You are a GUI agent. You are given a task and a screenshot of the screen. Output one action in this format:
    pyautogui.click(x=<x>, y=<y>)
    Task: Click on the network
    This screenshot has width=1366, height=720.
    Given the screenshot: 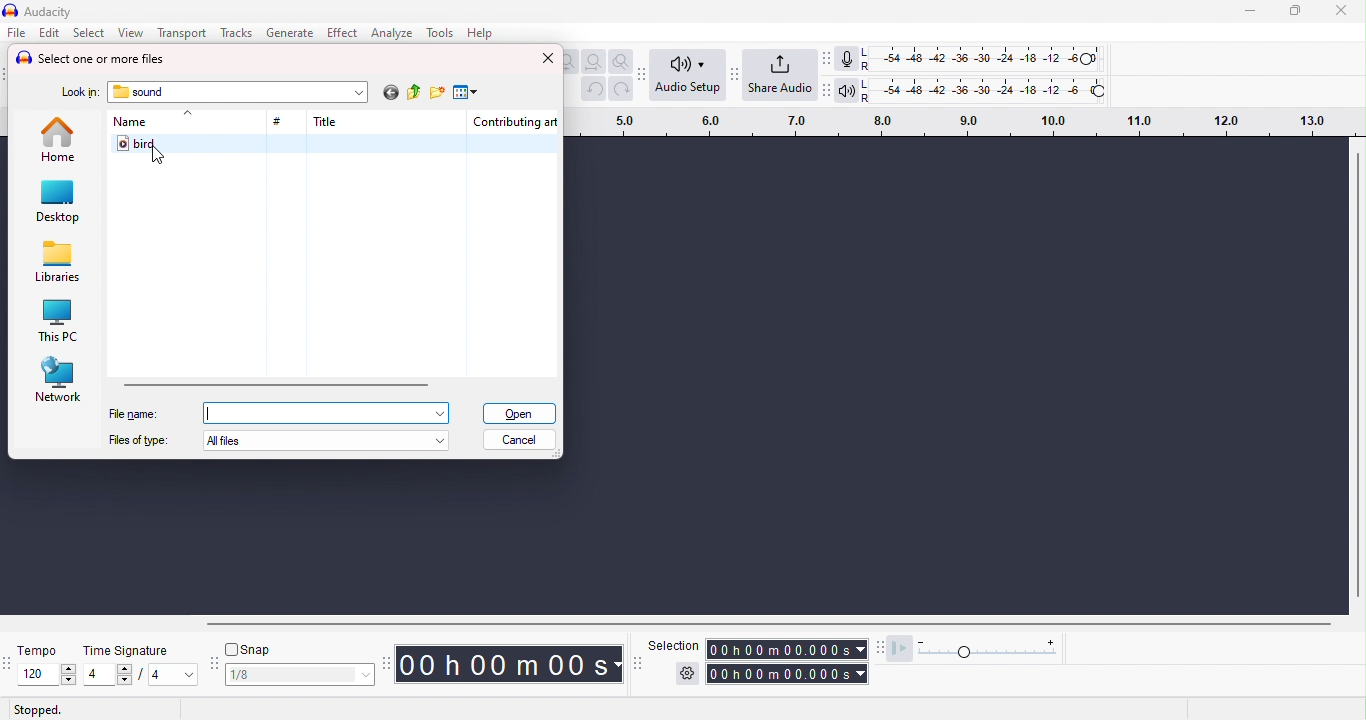 What is the action you would take?
    pyautogui.click(x=59, y=379)
    